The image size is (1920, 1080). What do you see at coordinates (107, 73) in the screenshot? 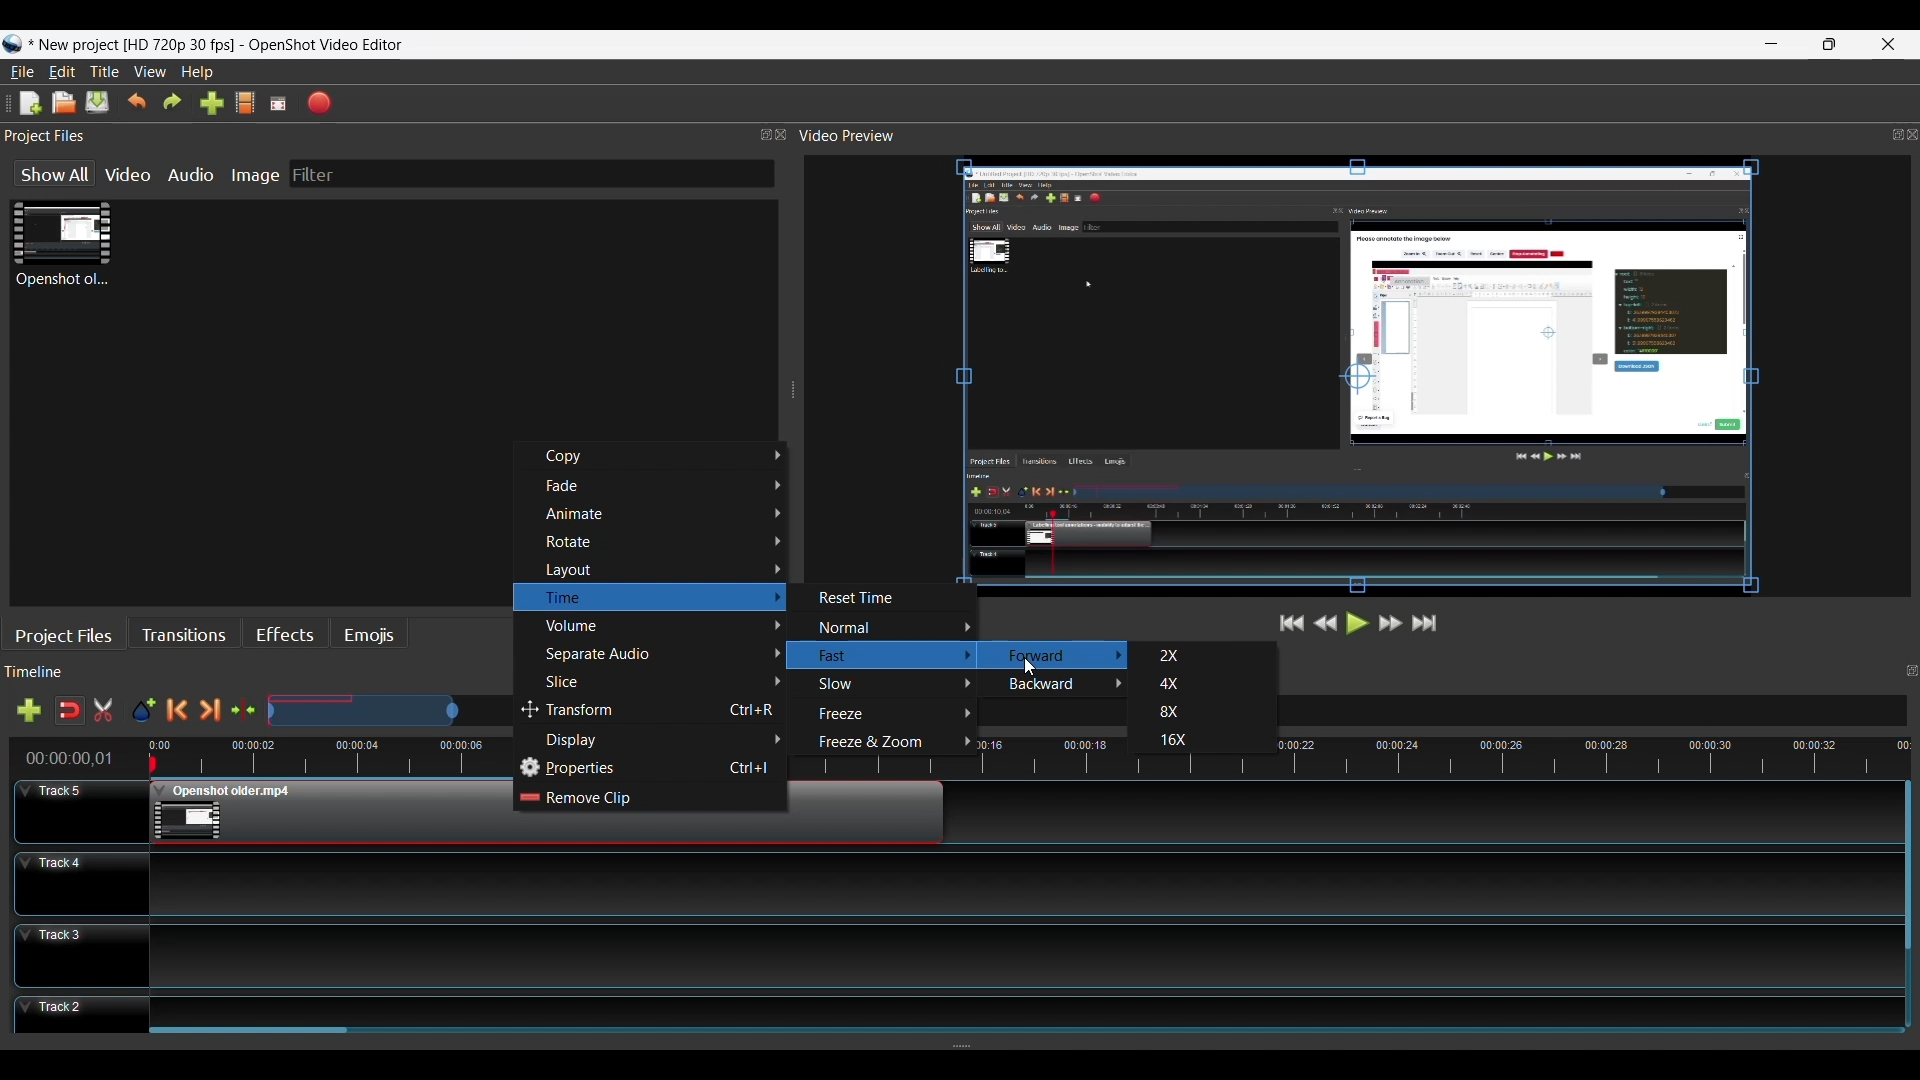
I see `Title` at bounding box center [107, 73].